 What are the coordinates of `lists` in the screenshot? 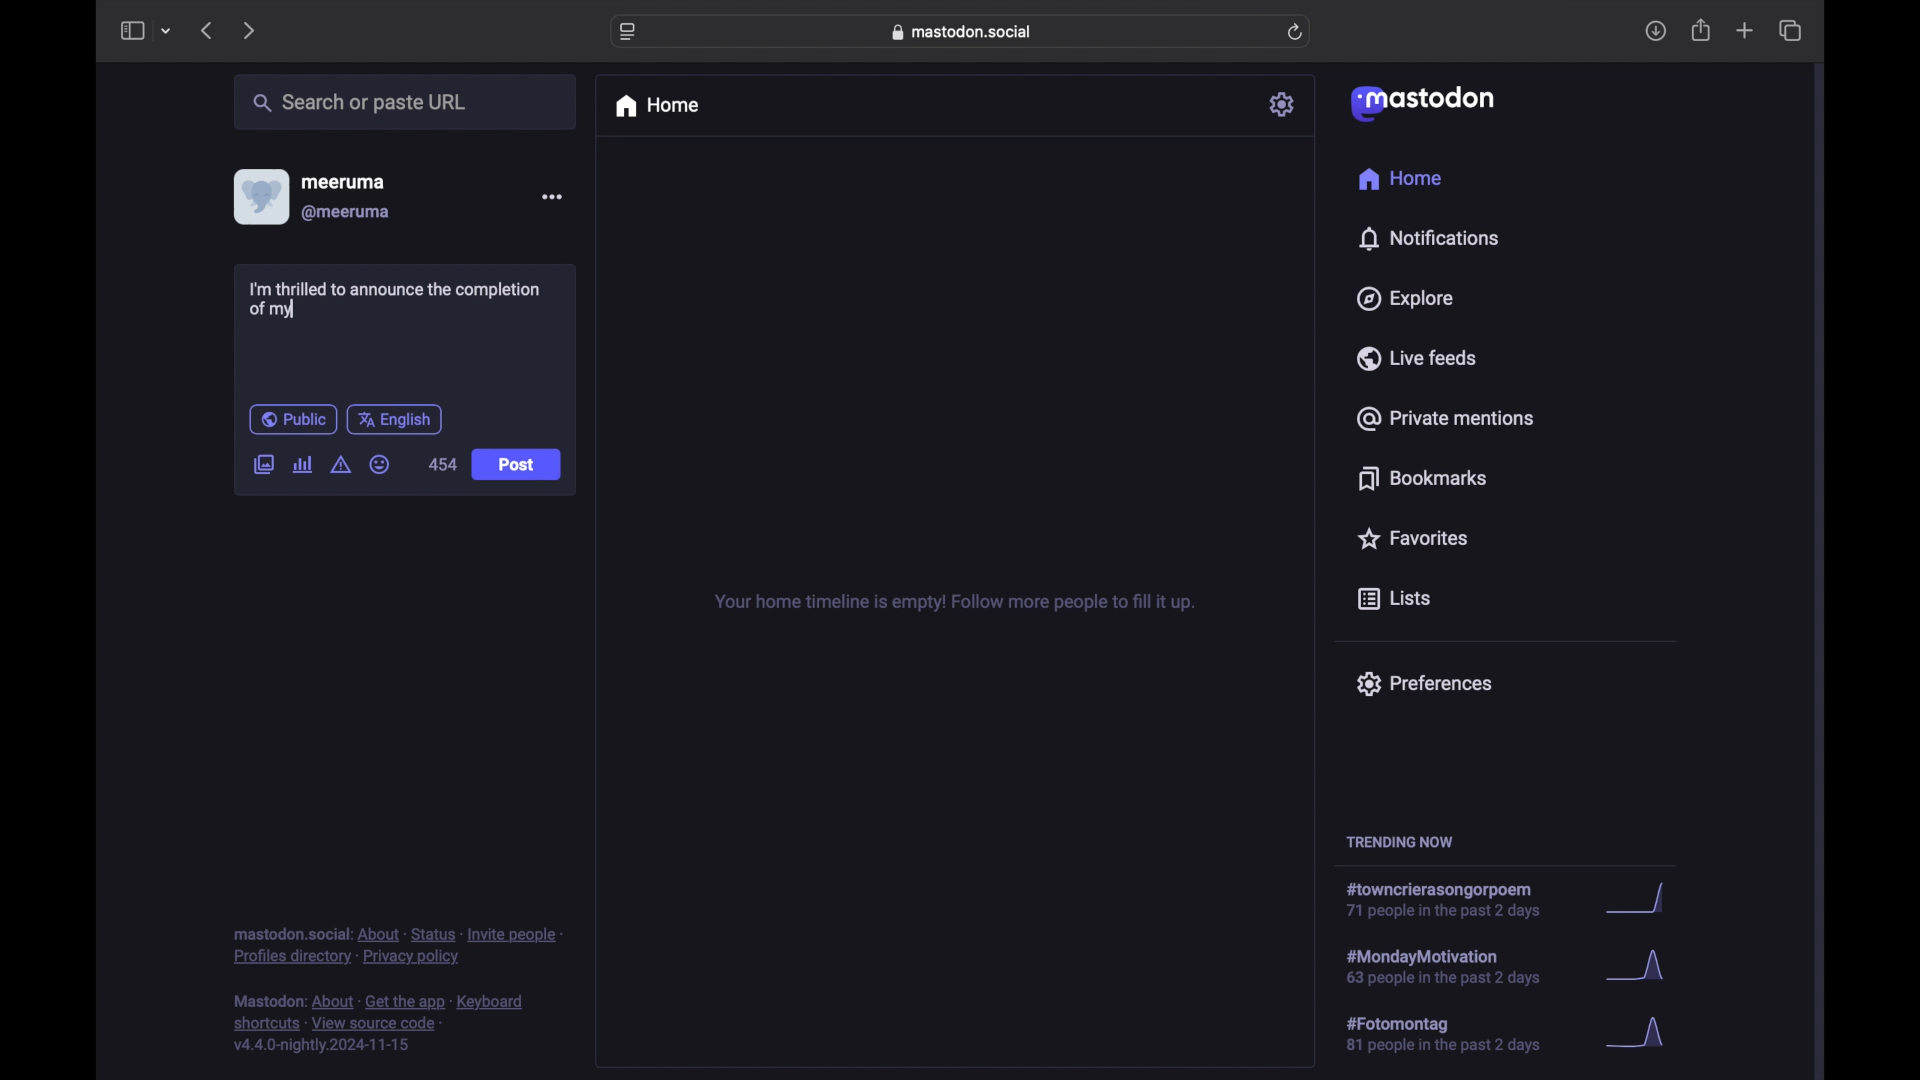 It's located at (1394, 600).